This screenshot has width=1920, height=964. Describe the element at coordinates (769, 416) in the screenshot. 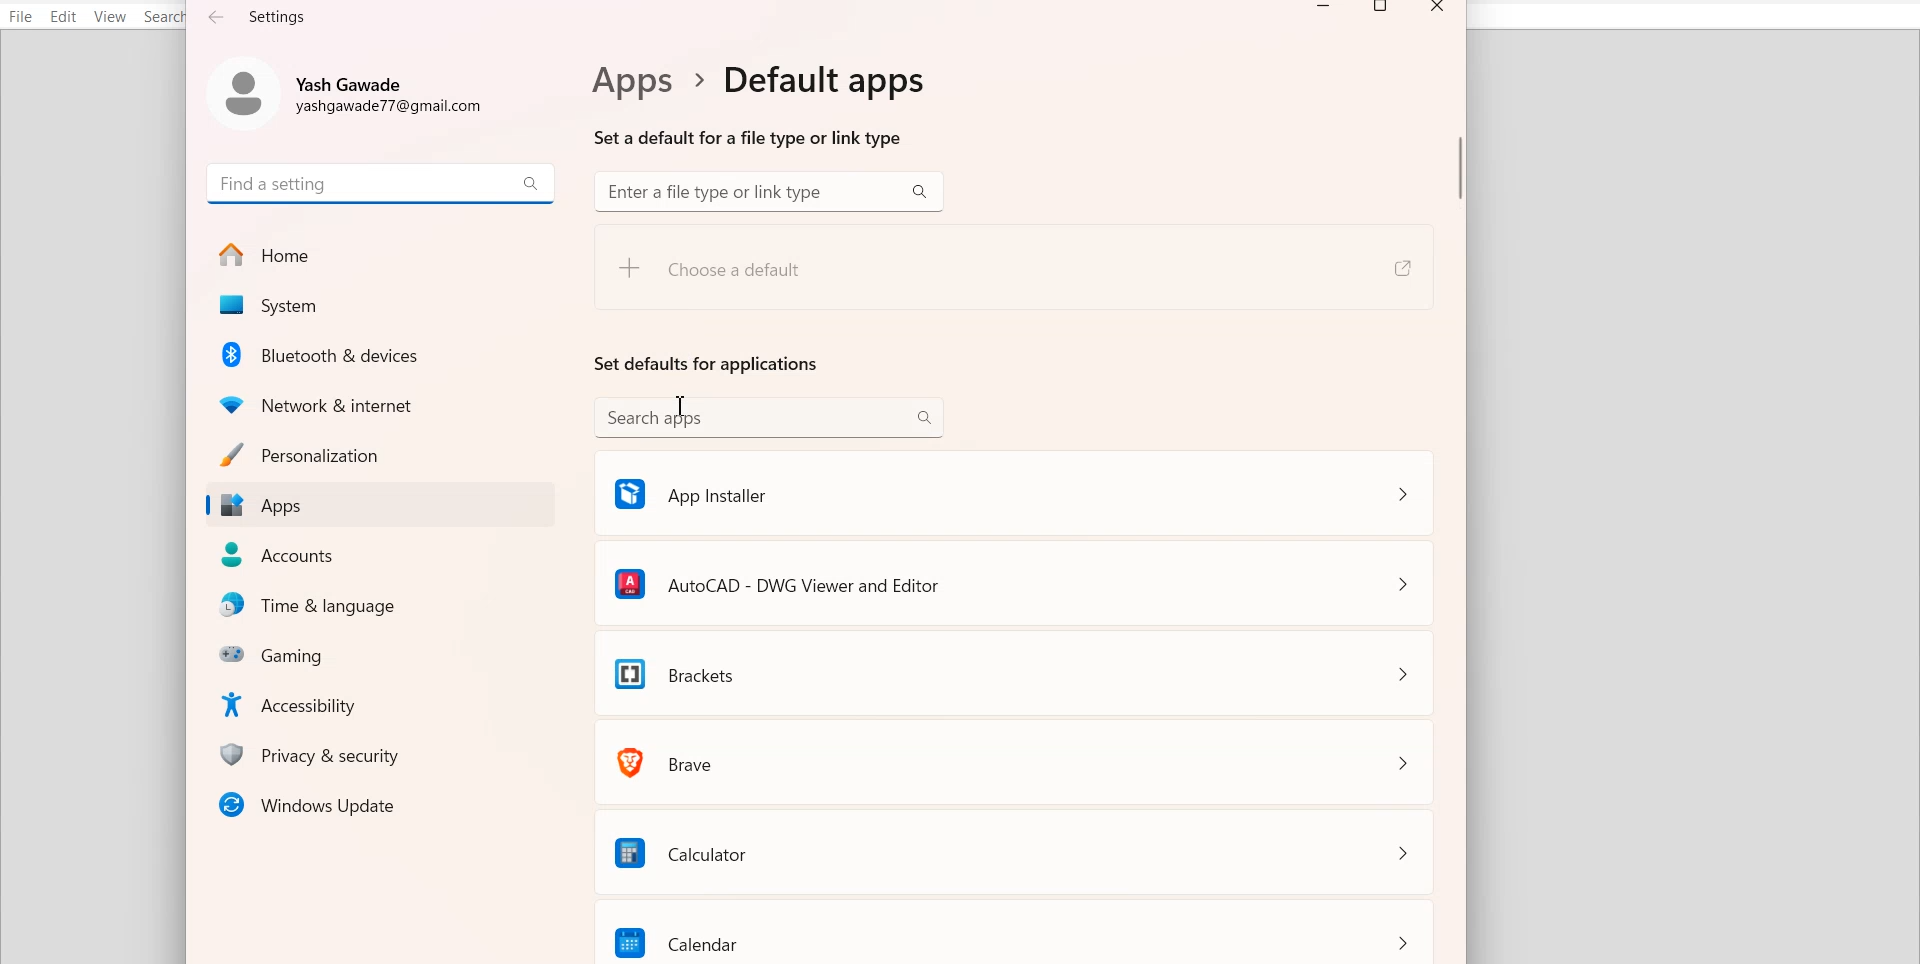

I see `Search apps` at that location.